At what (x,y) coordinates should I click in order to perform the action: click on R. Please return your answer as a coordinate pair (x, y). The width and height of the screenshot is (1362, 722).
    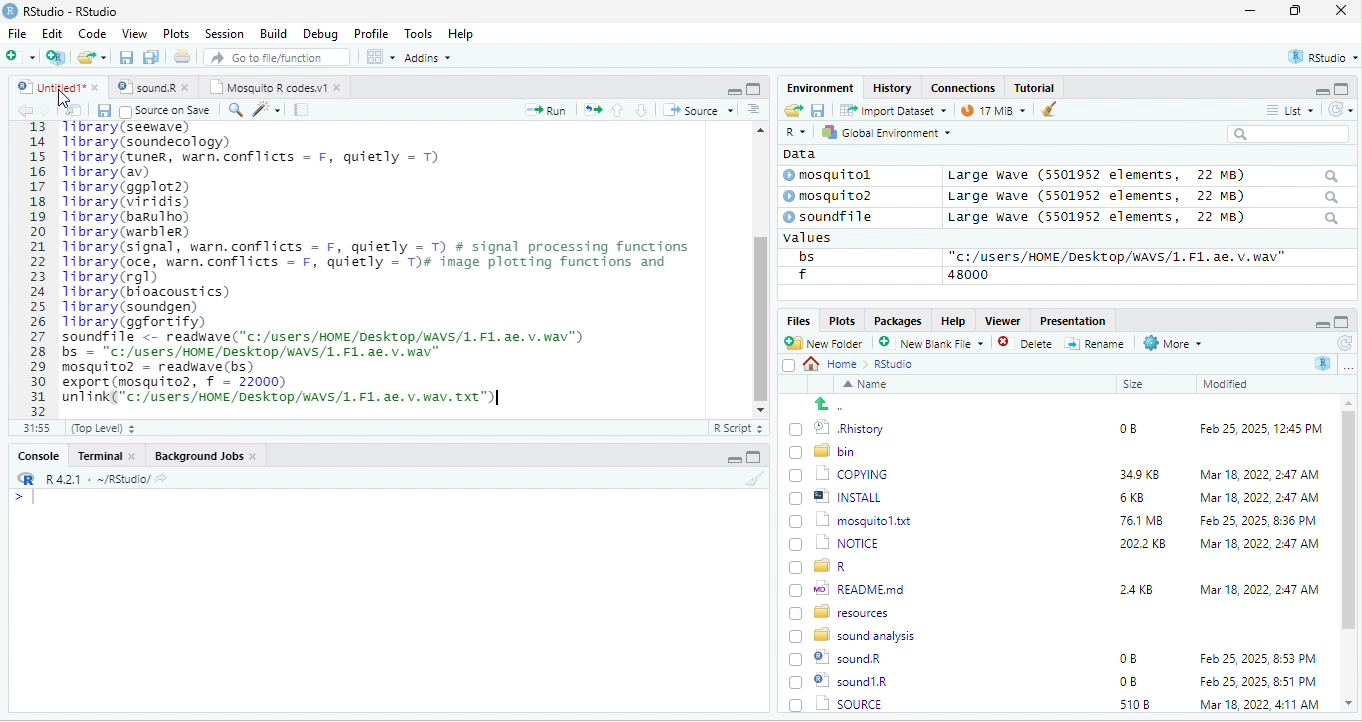
    Looking at the image, I should click on (794, 133).